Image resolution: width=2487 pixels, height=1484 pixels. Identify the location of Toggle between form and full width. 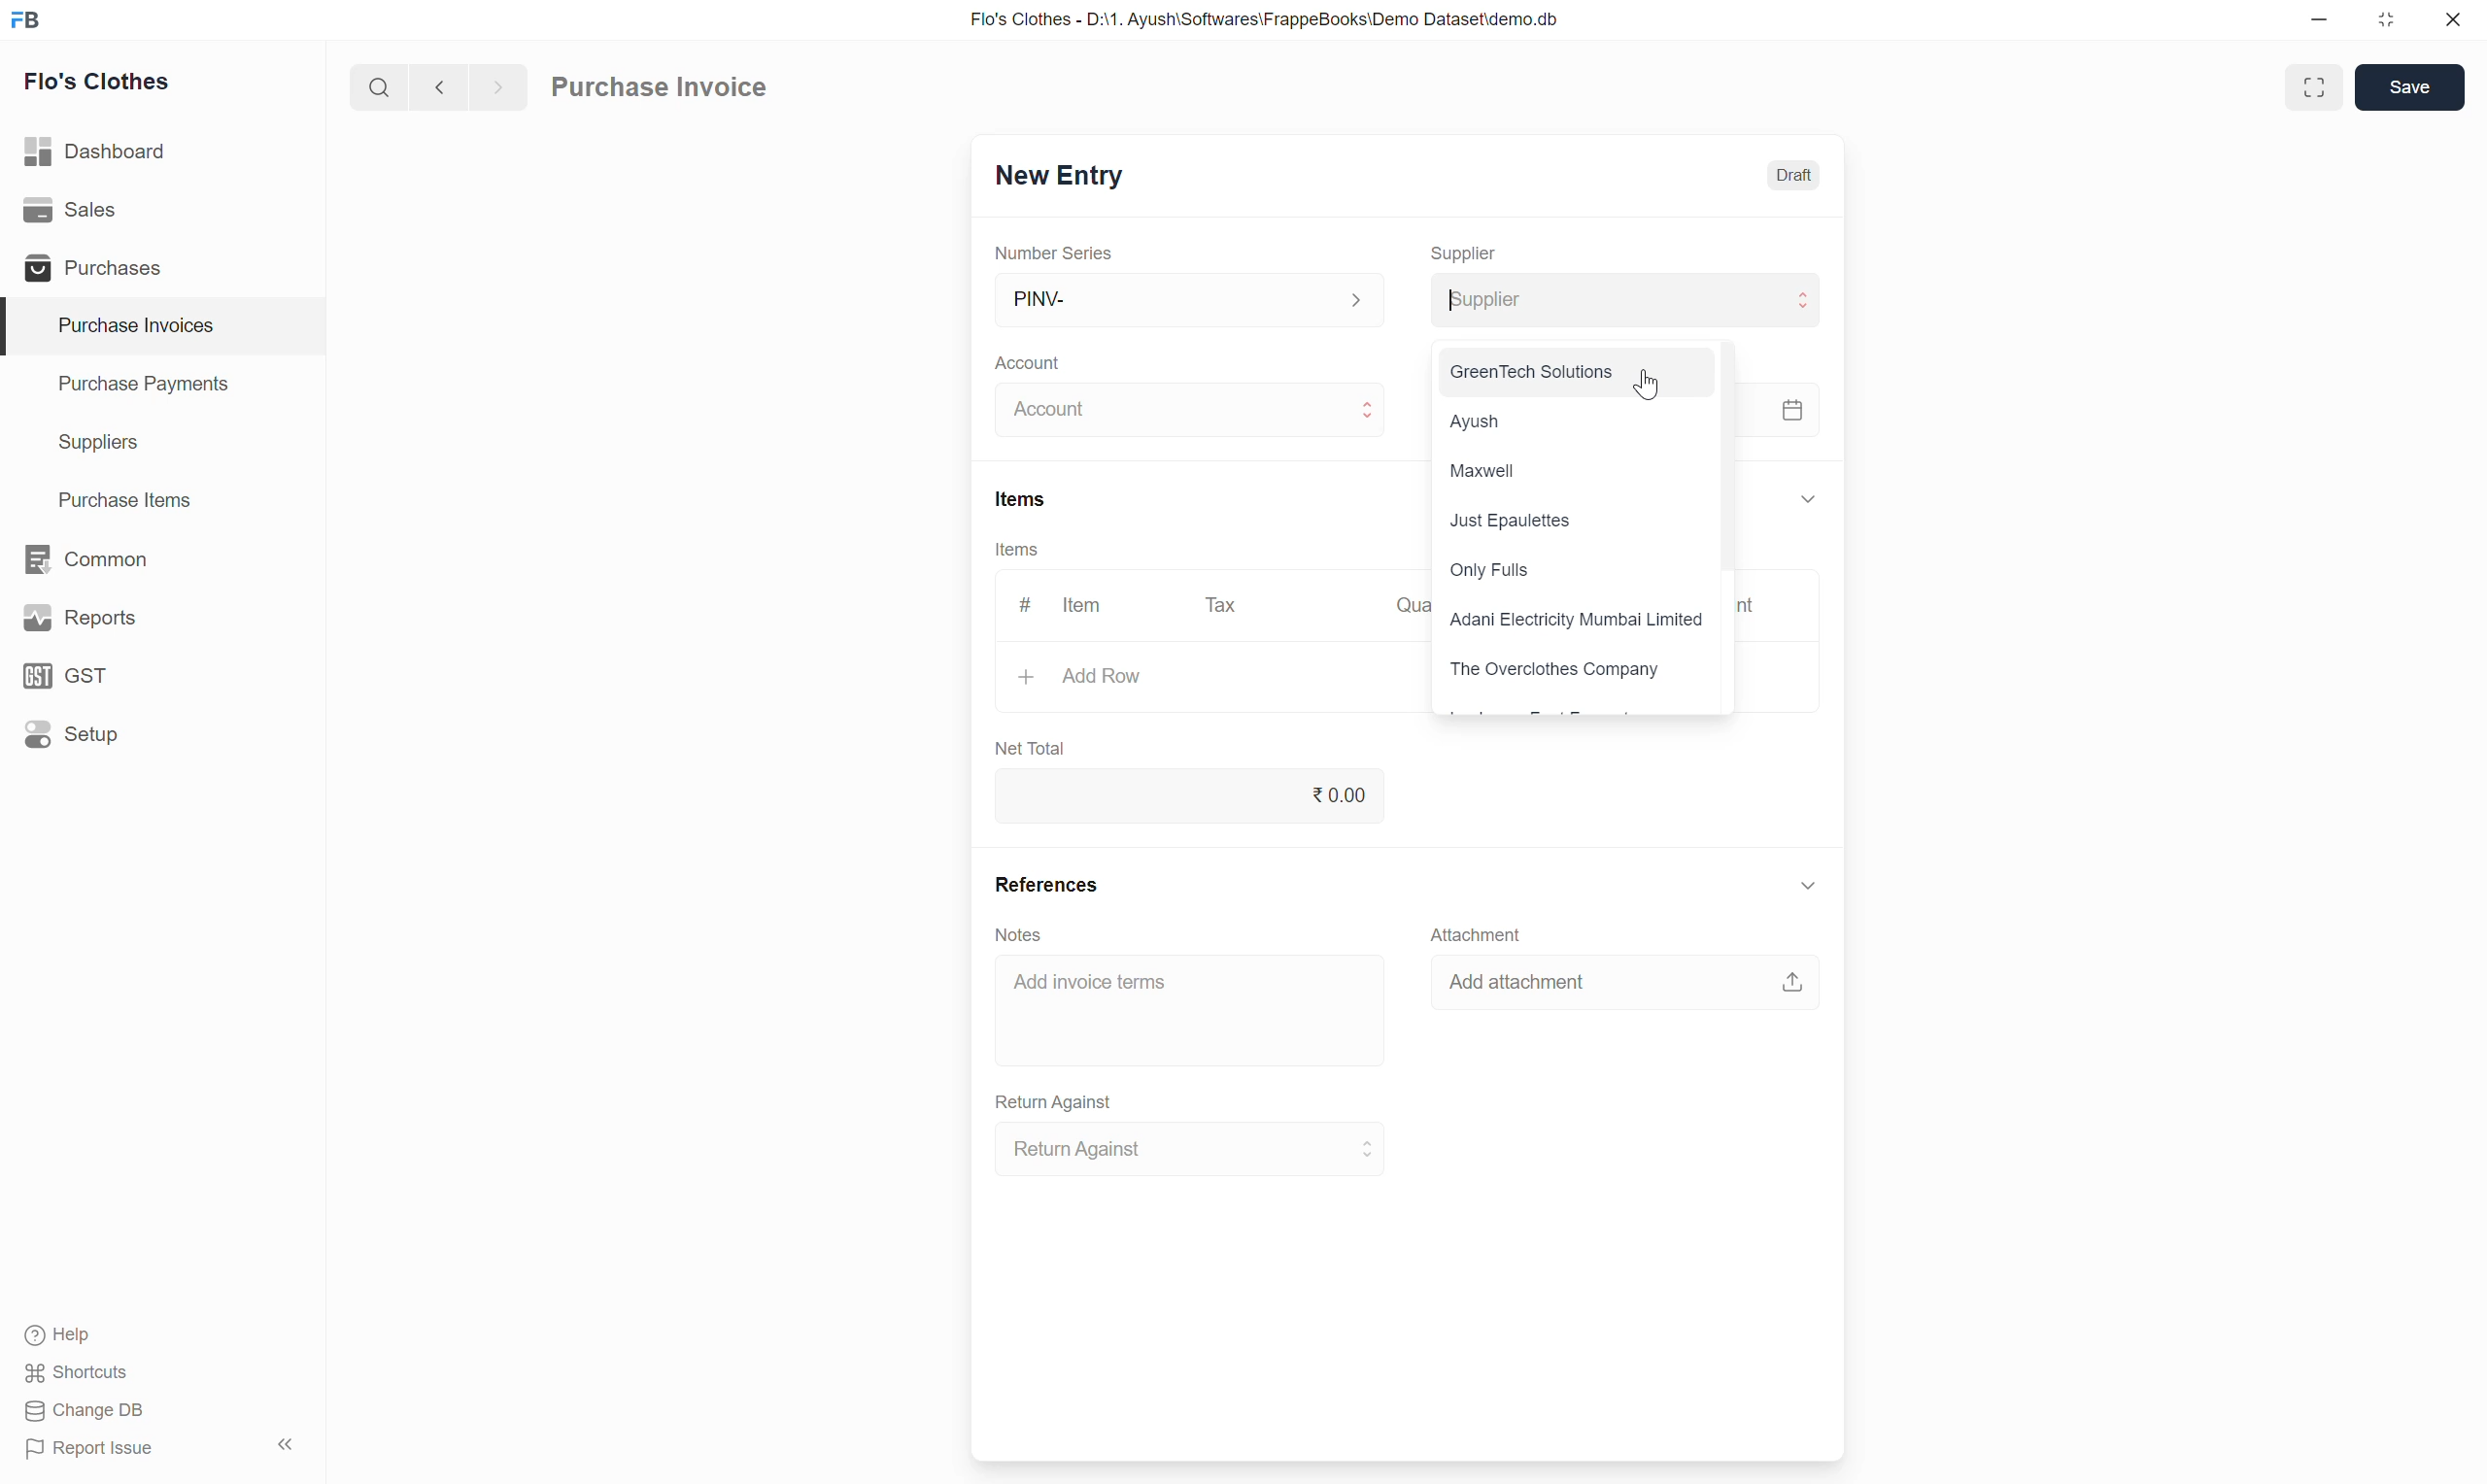
(2315, 87).